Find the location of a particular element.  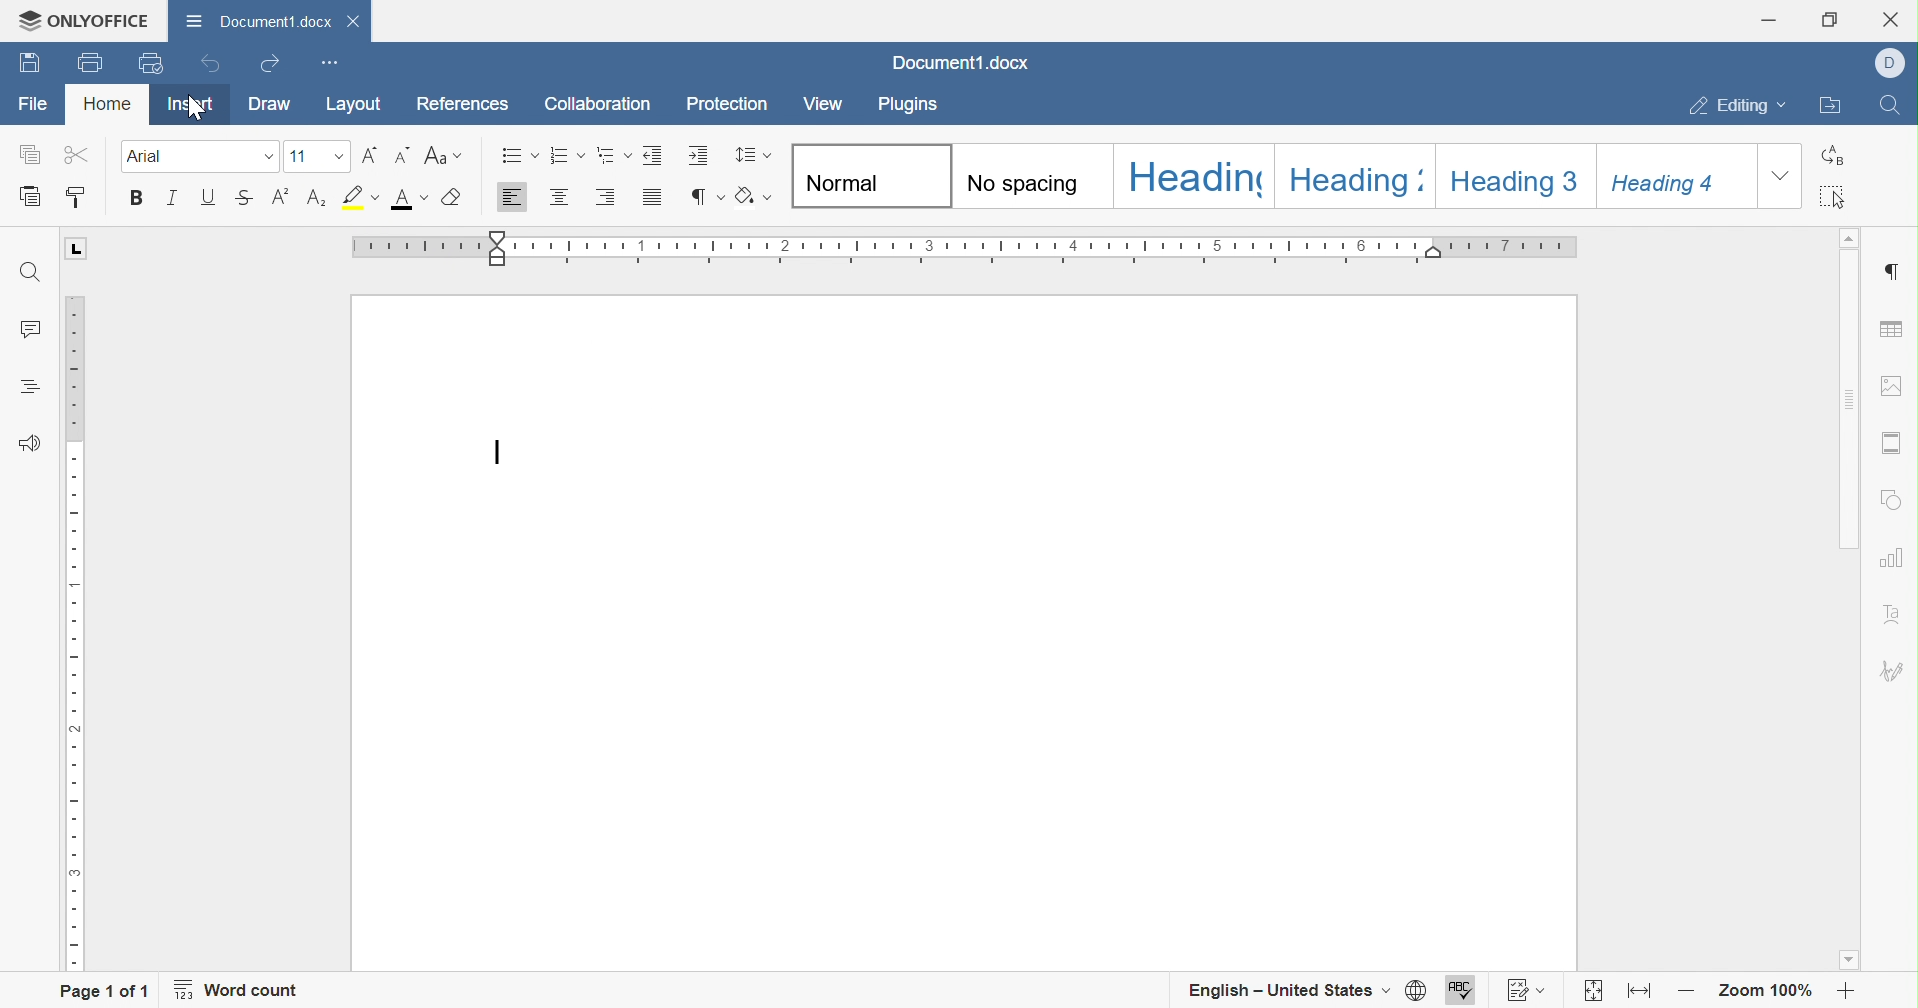

Draw is located at coordinates (269, 107).